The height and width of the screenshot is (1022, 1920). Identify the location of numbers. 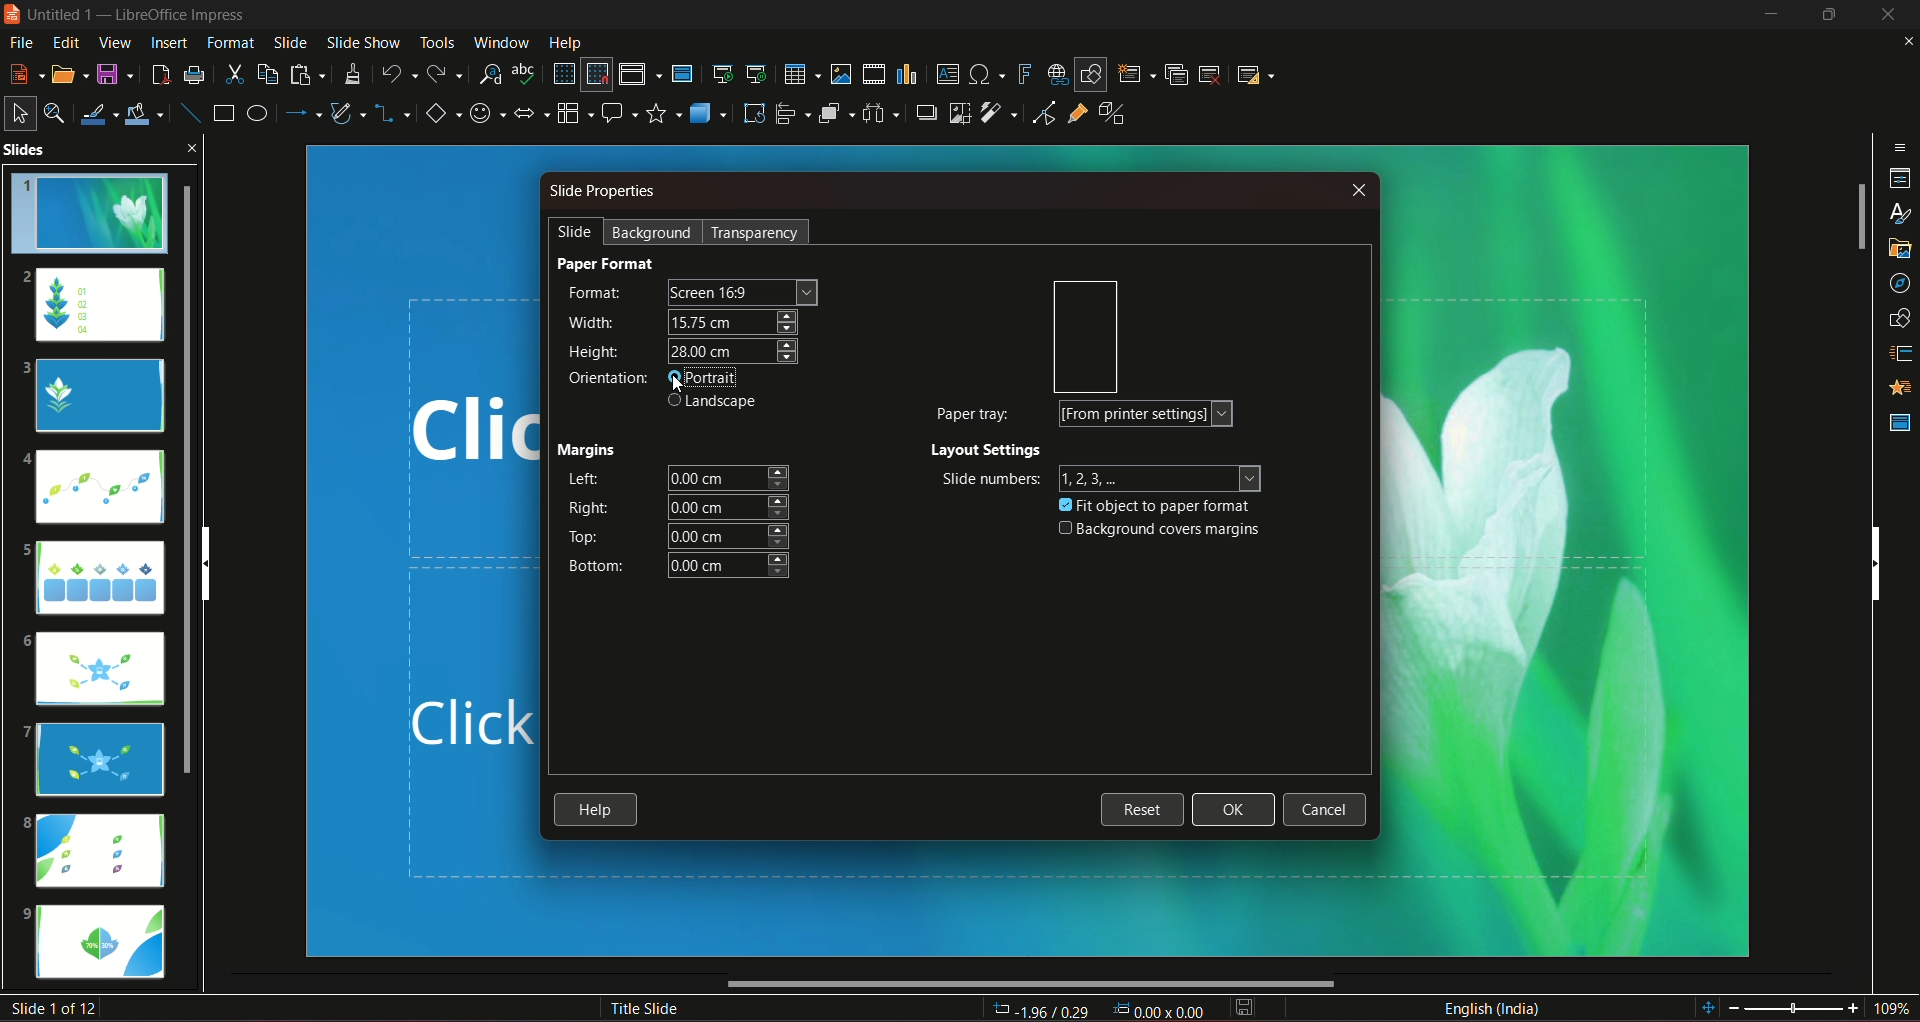
(1164, 477).